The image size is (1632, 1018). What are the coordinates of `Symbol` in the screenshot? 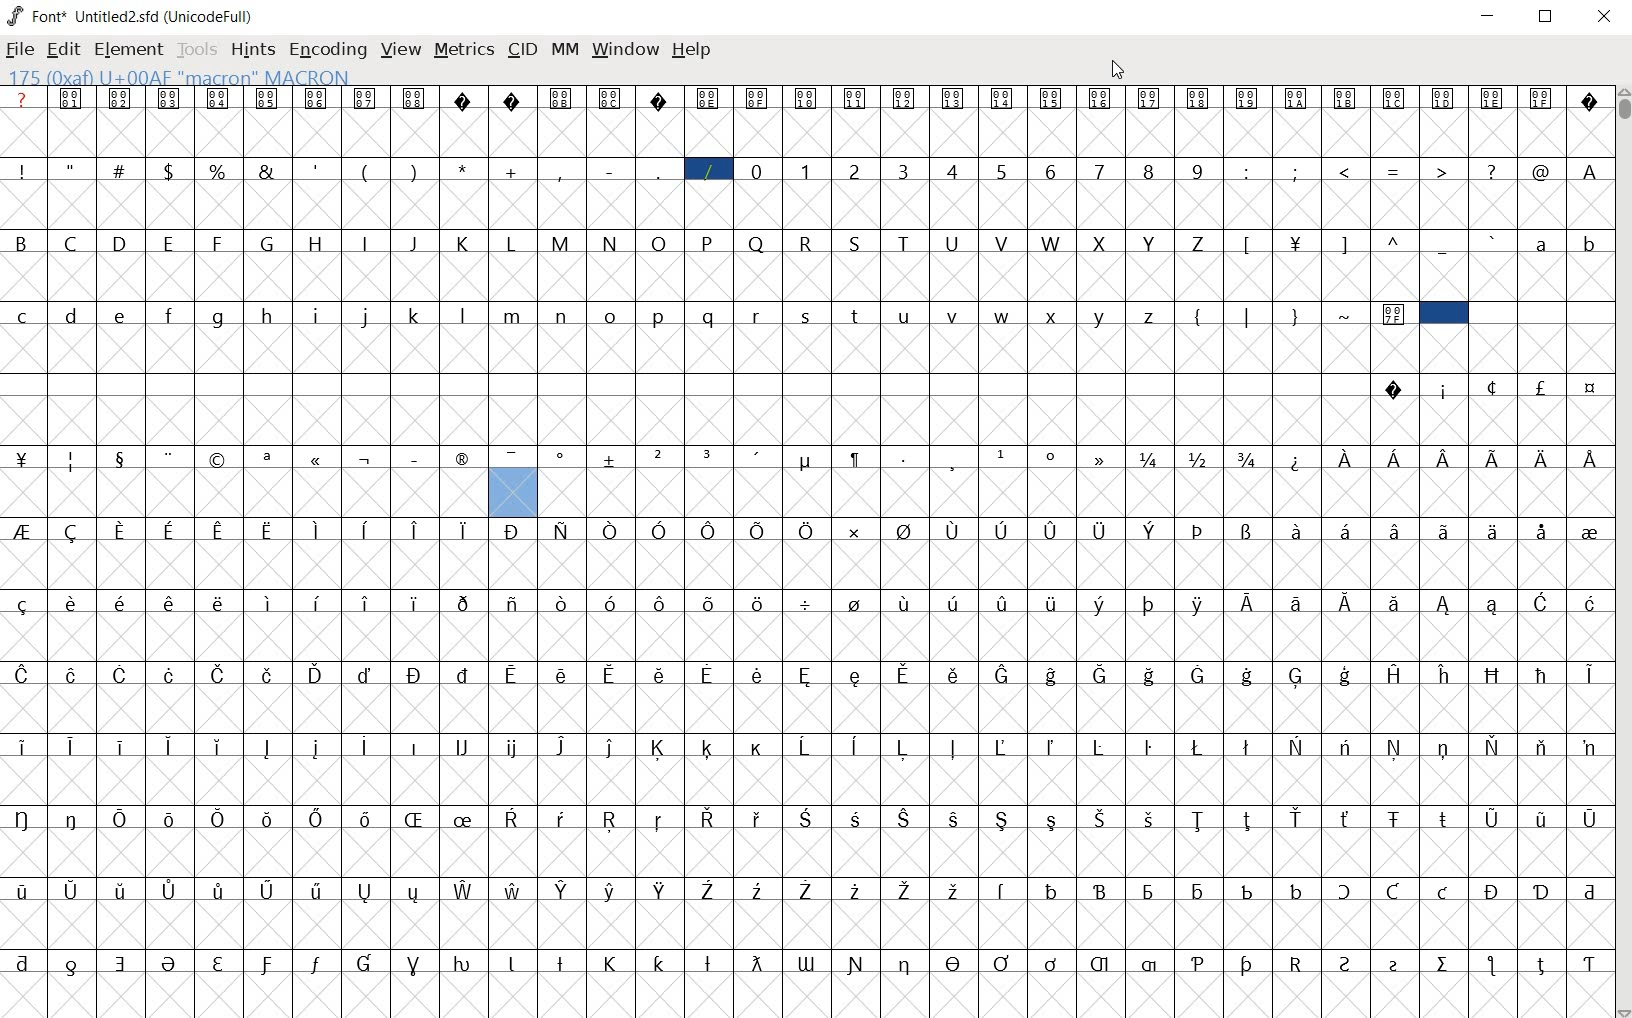 It's located at (1004, 888).